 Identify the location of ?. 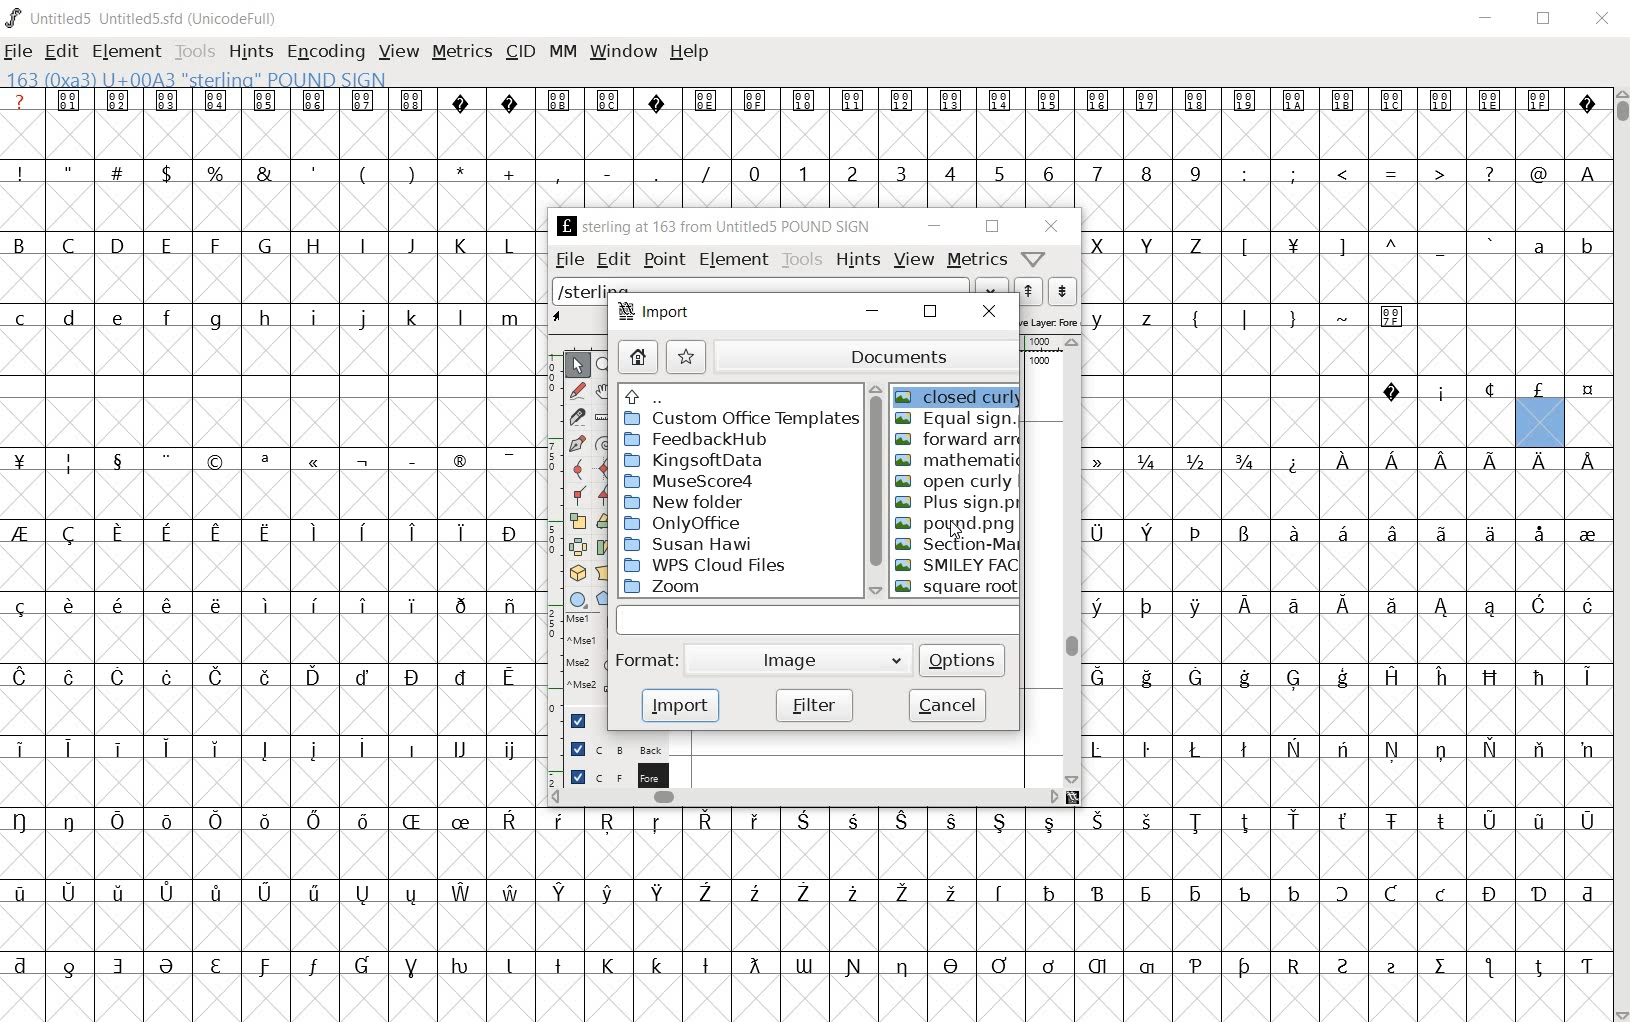
(21, 100).